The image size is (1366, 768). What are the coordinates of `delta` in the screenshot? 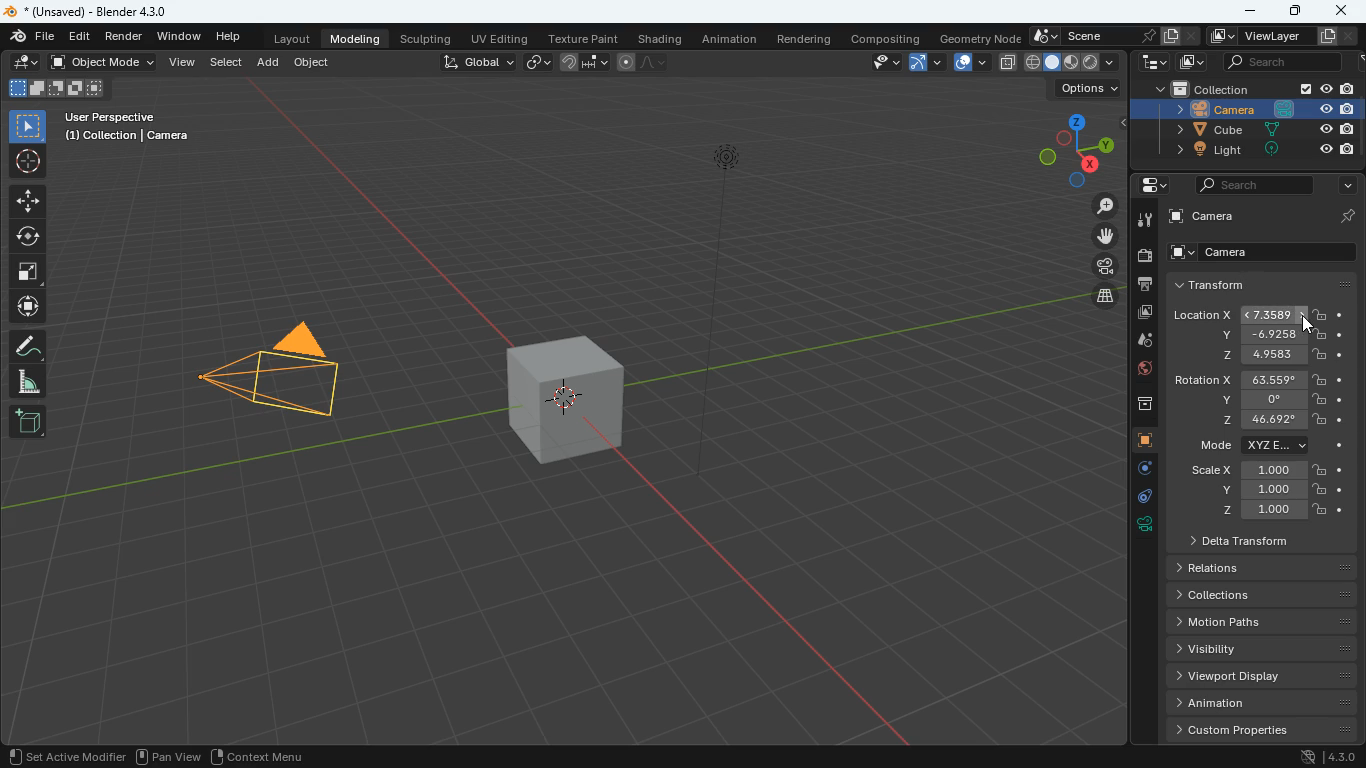 It's located at (1238, 543).